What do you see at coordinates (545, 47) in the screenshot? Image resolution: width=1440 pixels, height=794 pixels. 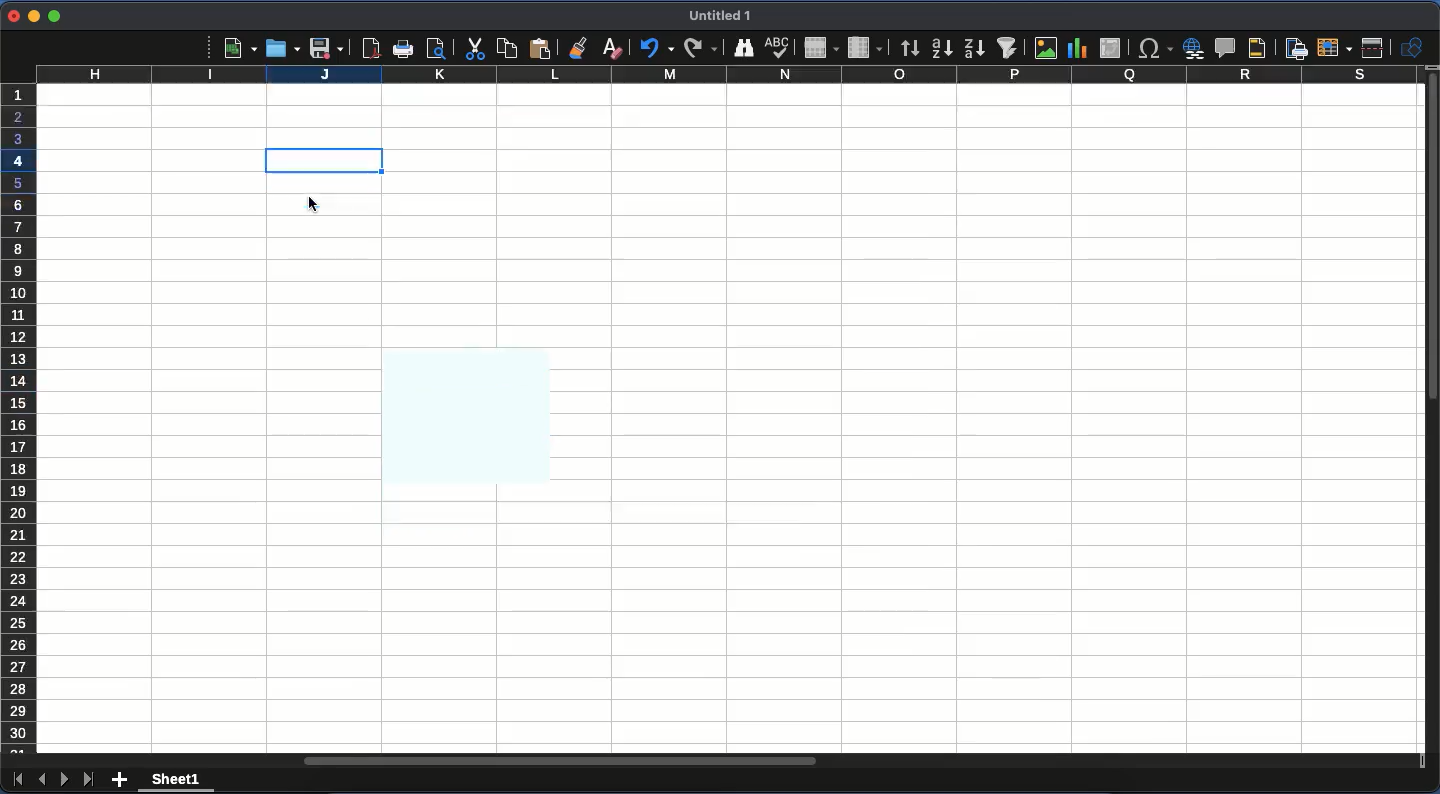 I see `paste` at bounding box center [545, 47].